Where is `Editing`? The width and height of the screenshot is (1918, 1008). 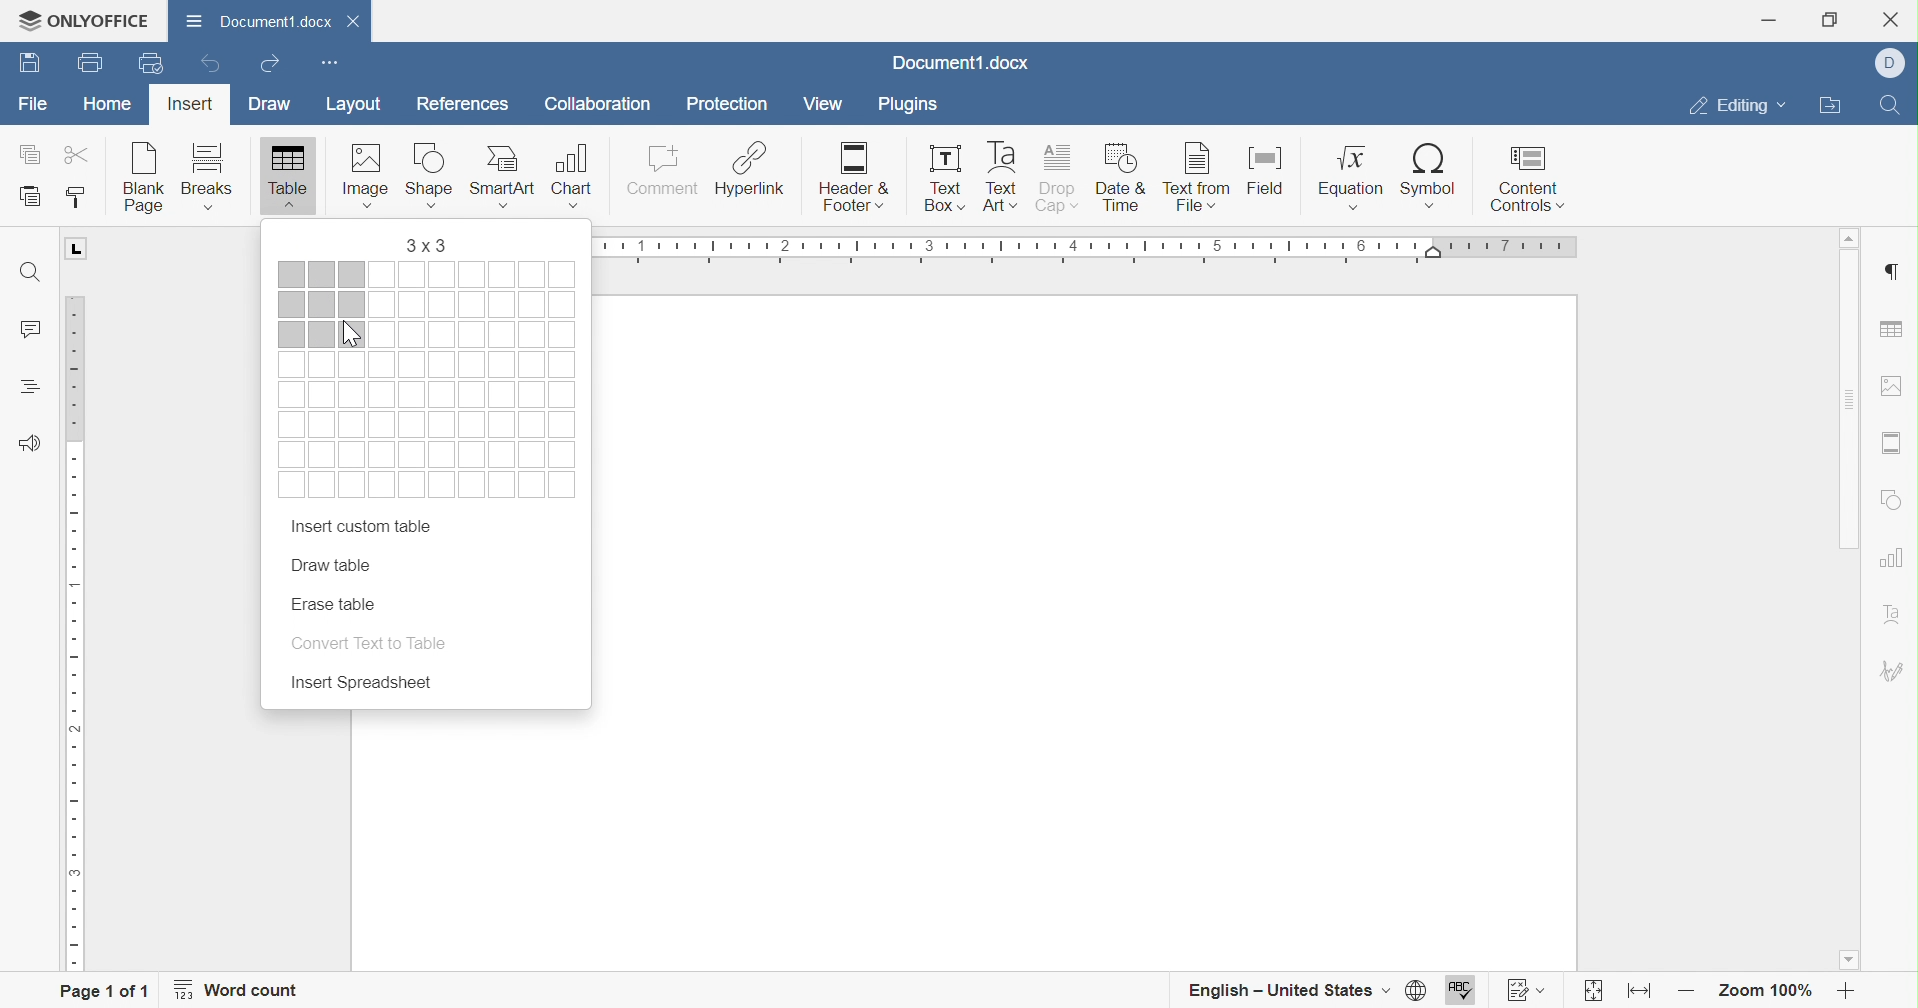 Editing is located at coordinates (1735, 106).